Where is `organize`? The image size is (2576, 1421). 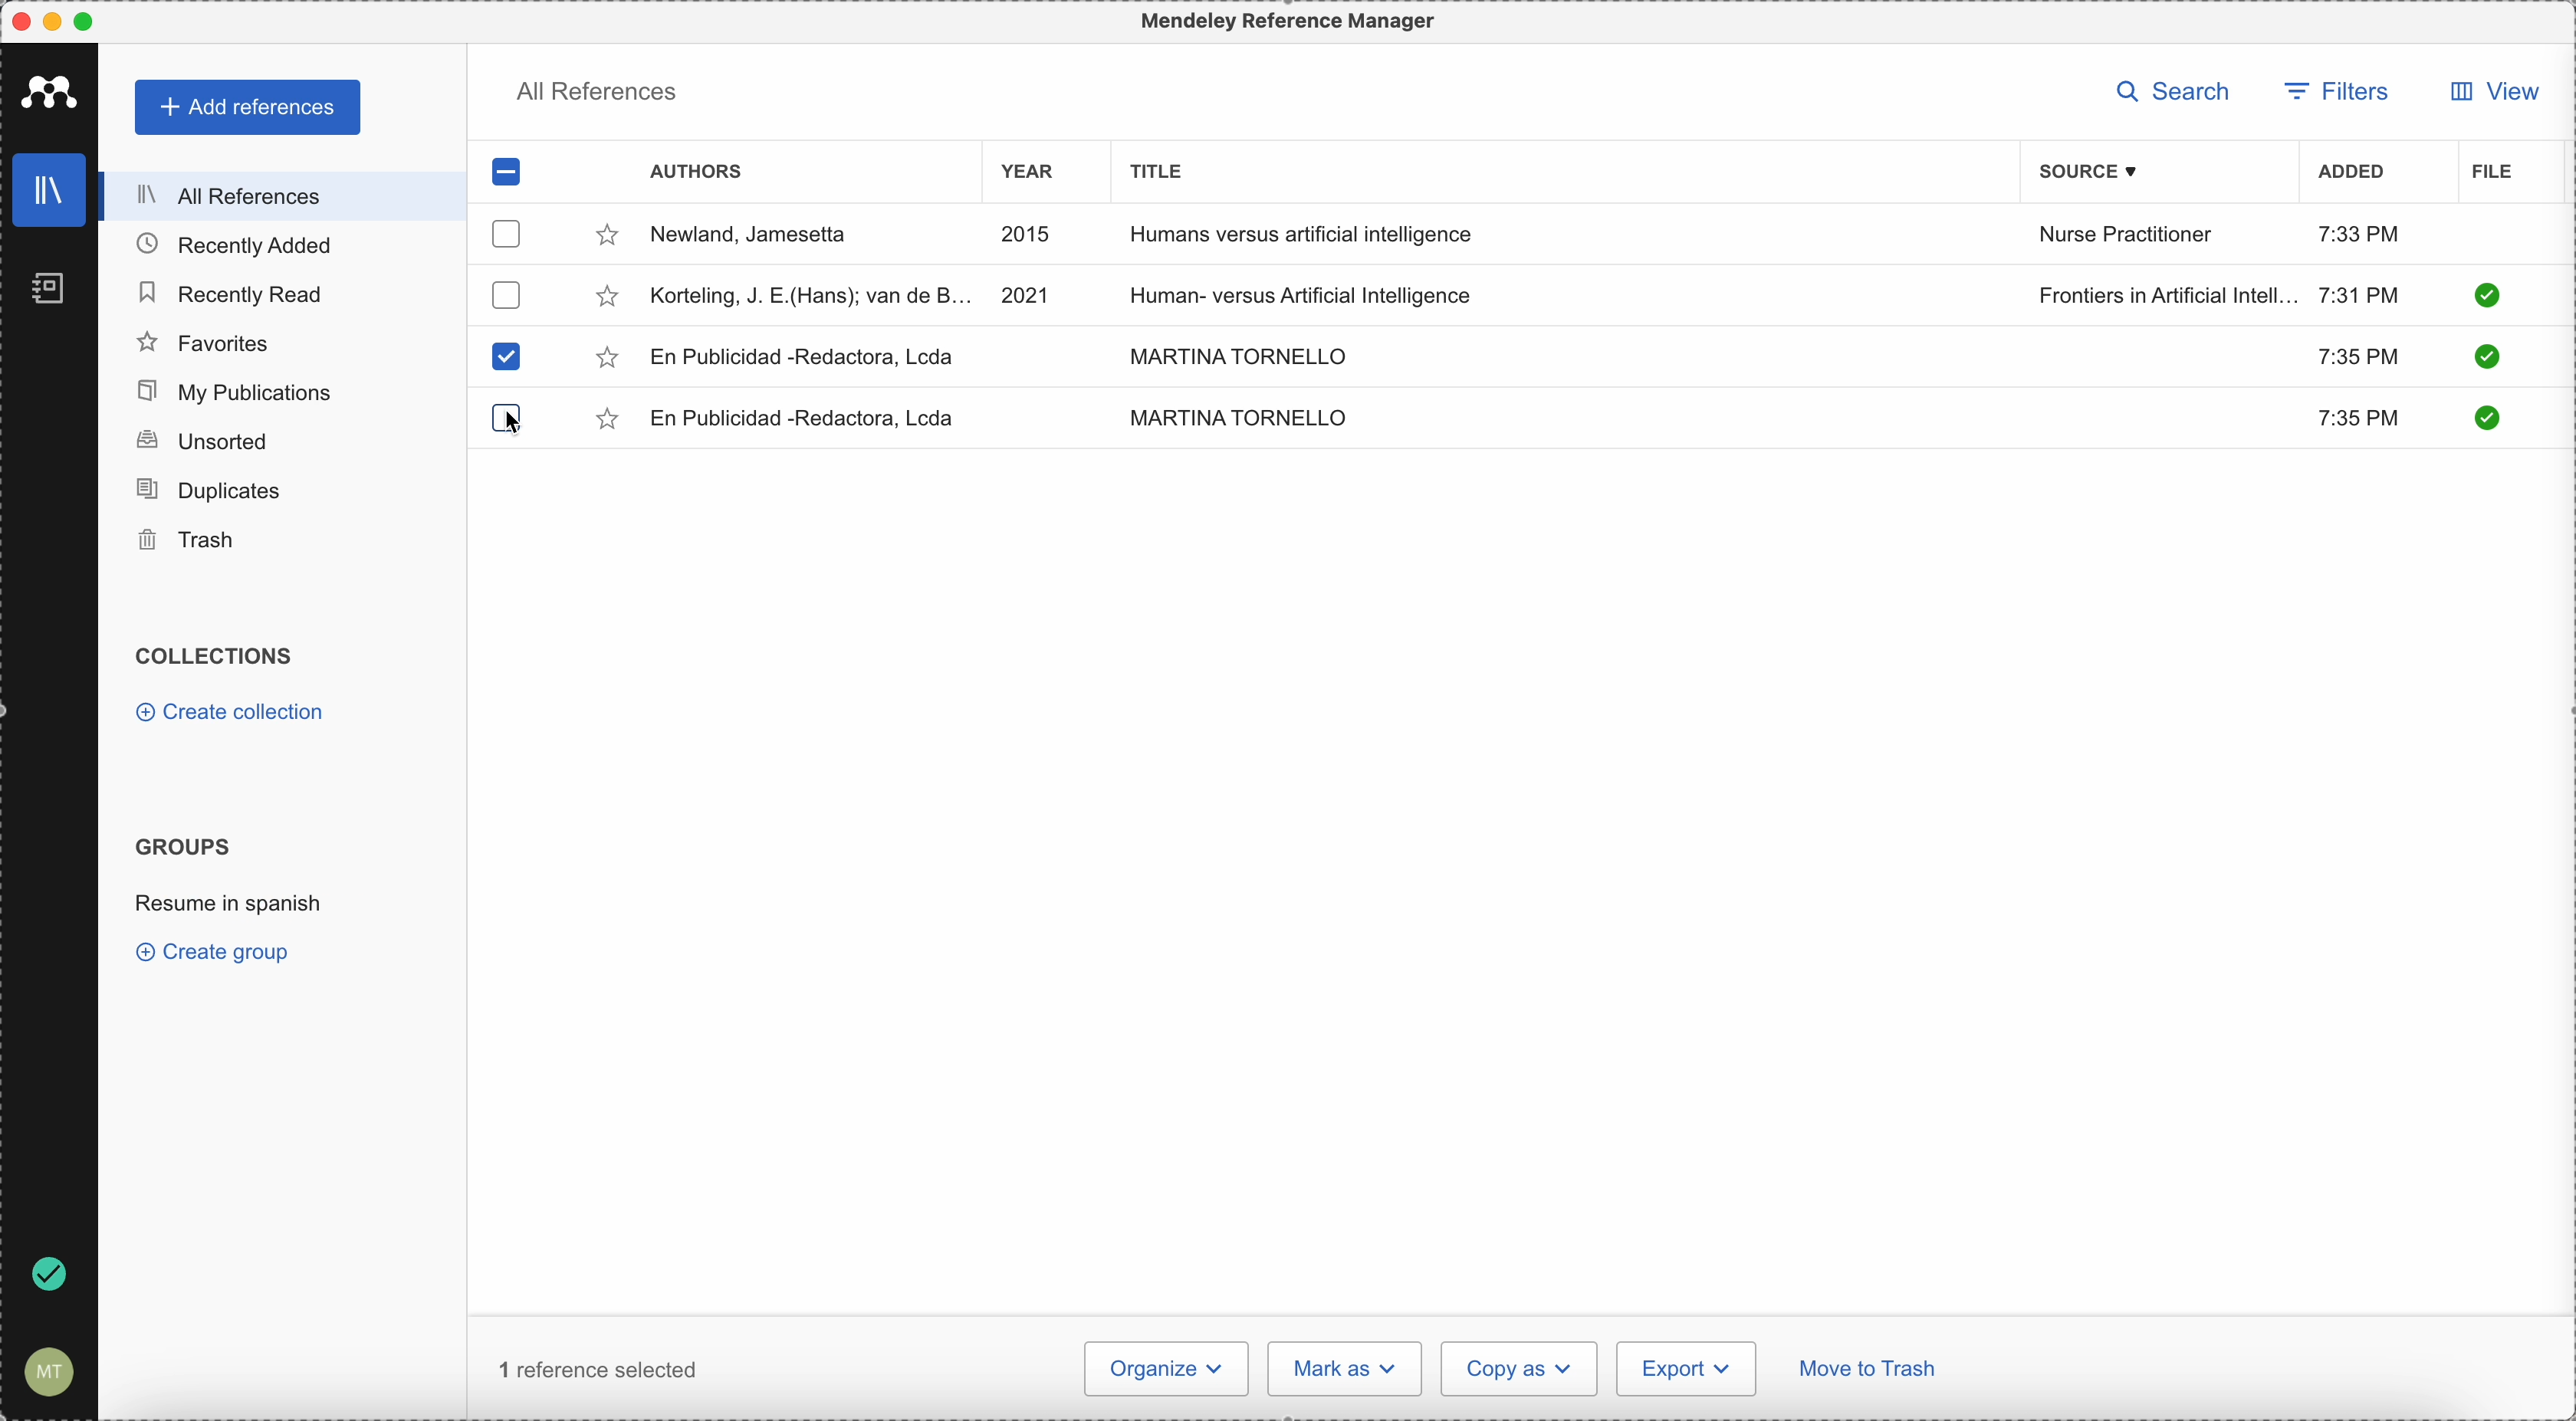 organize is located at coordinates (1164, 1369).